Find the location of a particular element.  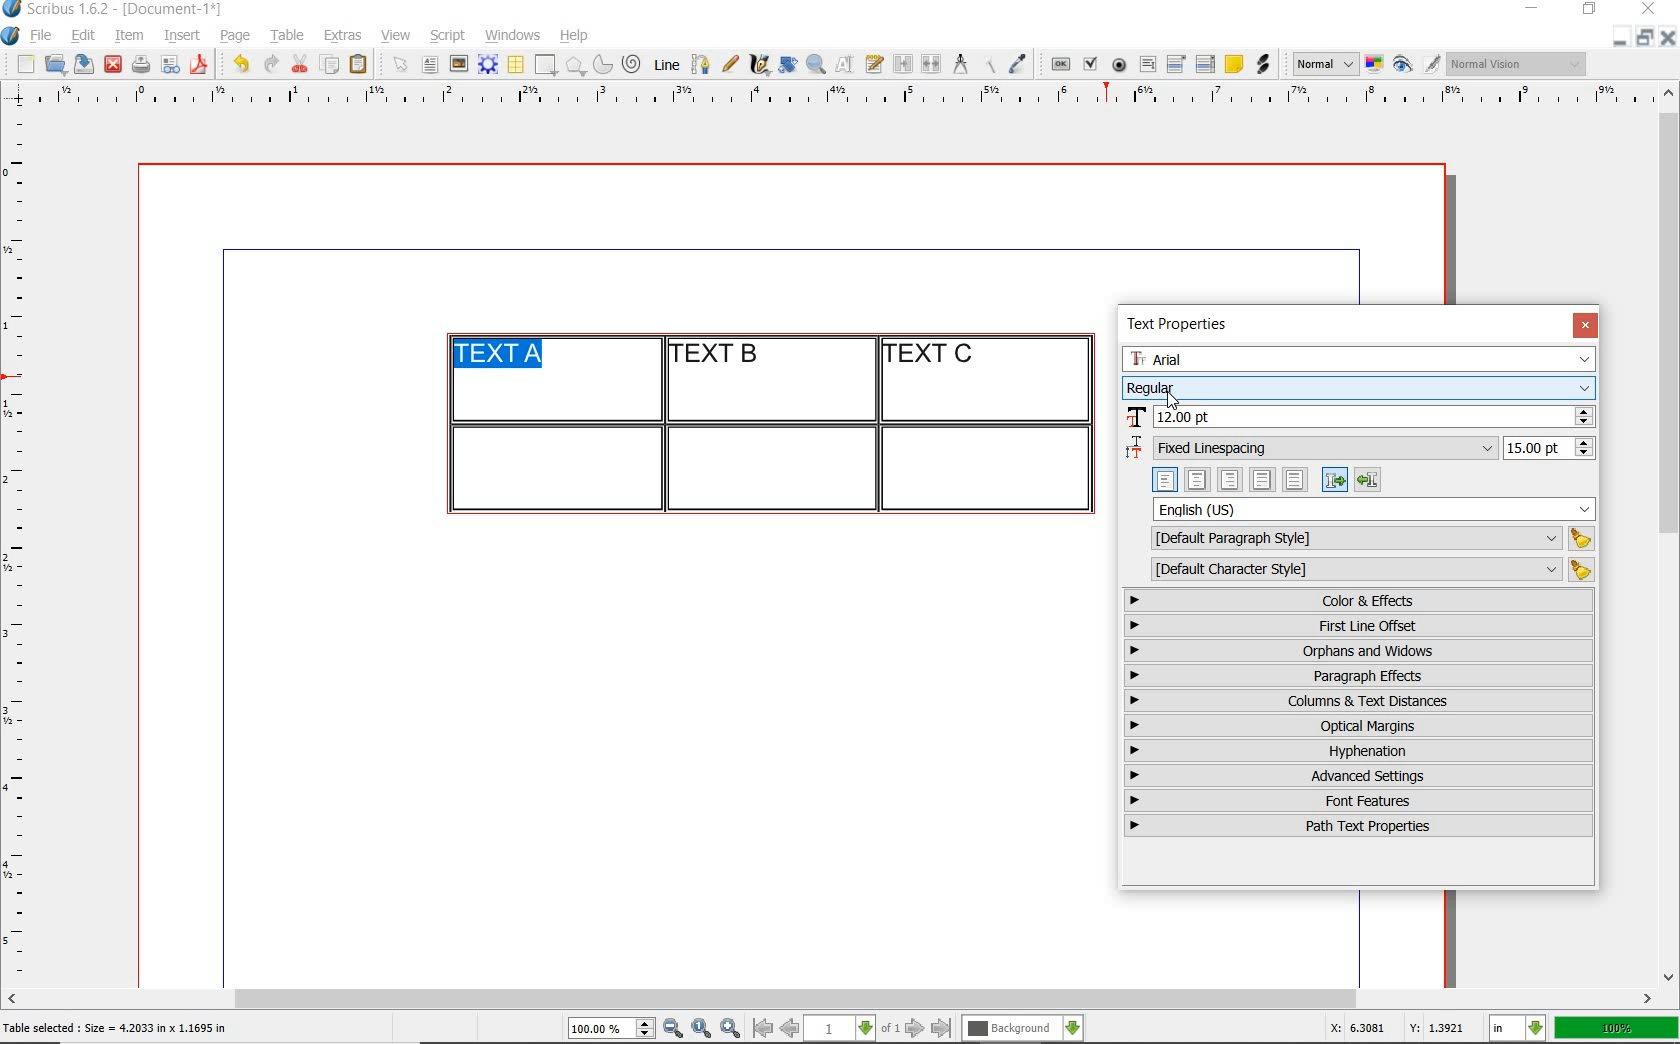

ruler is located at coordinates (853, 97).